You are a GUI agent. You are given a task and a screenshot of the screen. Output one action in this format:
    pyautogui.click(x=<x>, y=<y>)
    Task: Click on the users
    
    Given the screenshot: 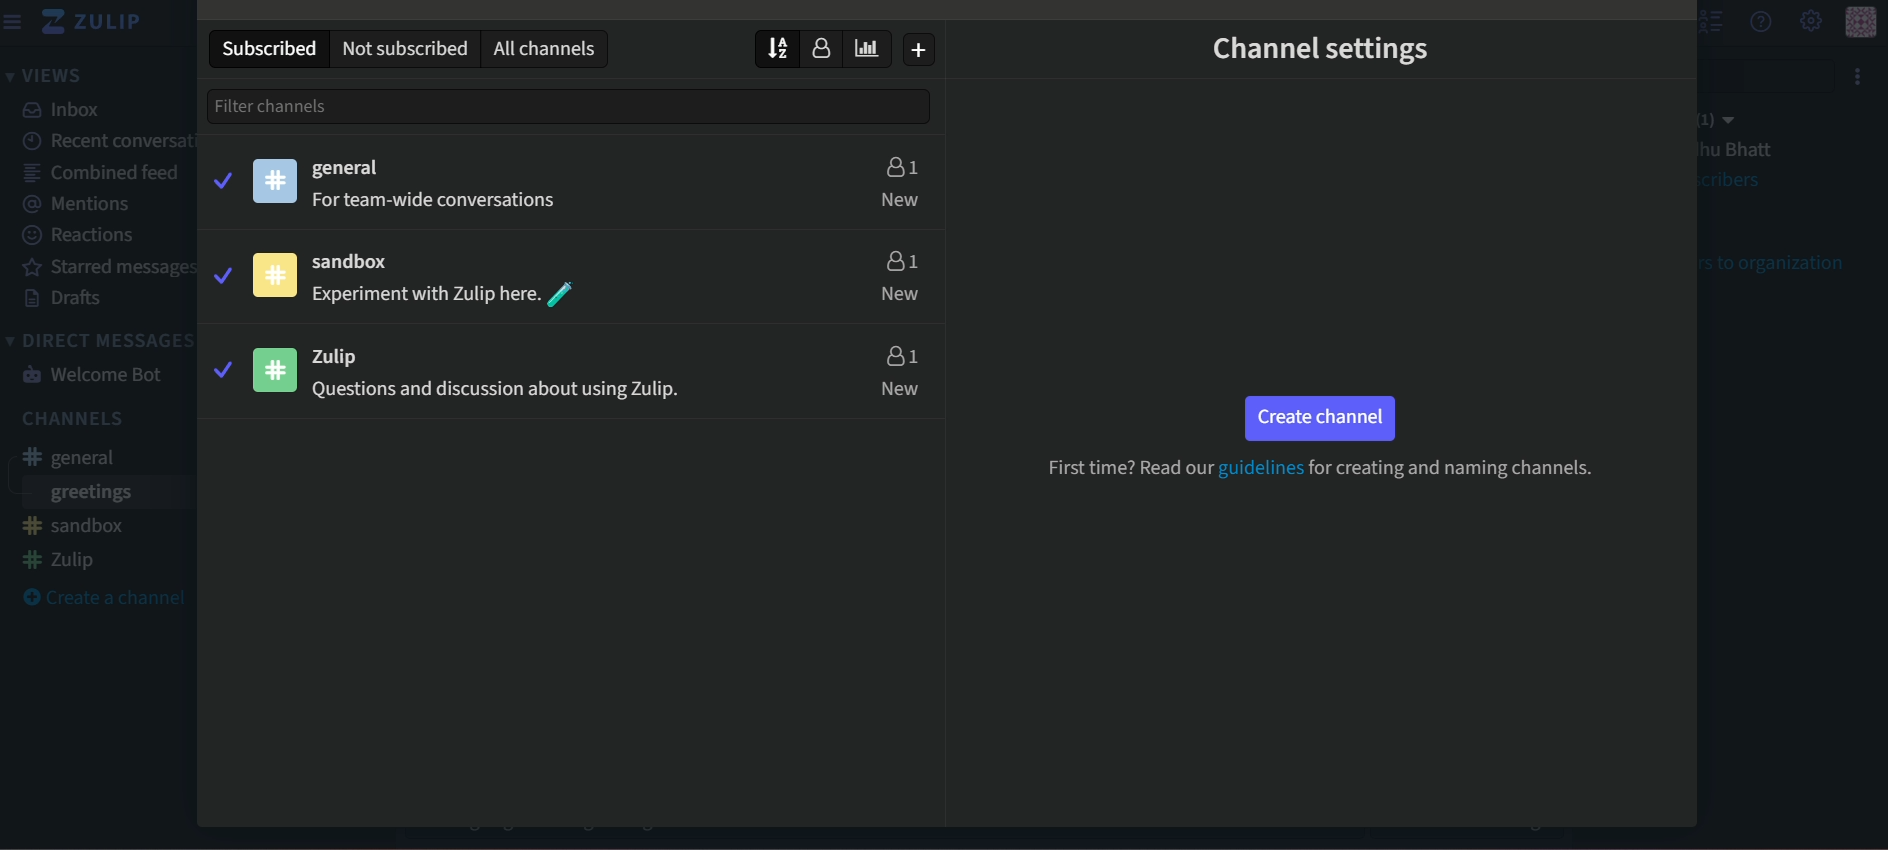 What is the action you would take?
    pyautogui.click(x=900, y=183)
    